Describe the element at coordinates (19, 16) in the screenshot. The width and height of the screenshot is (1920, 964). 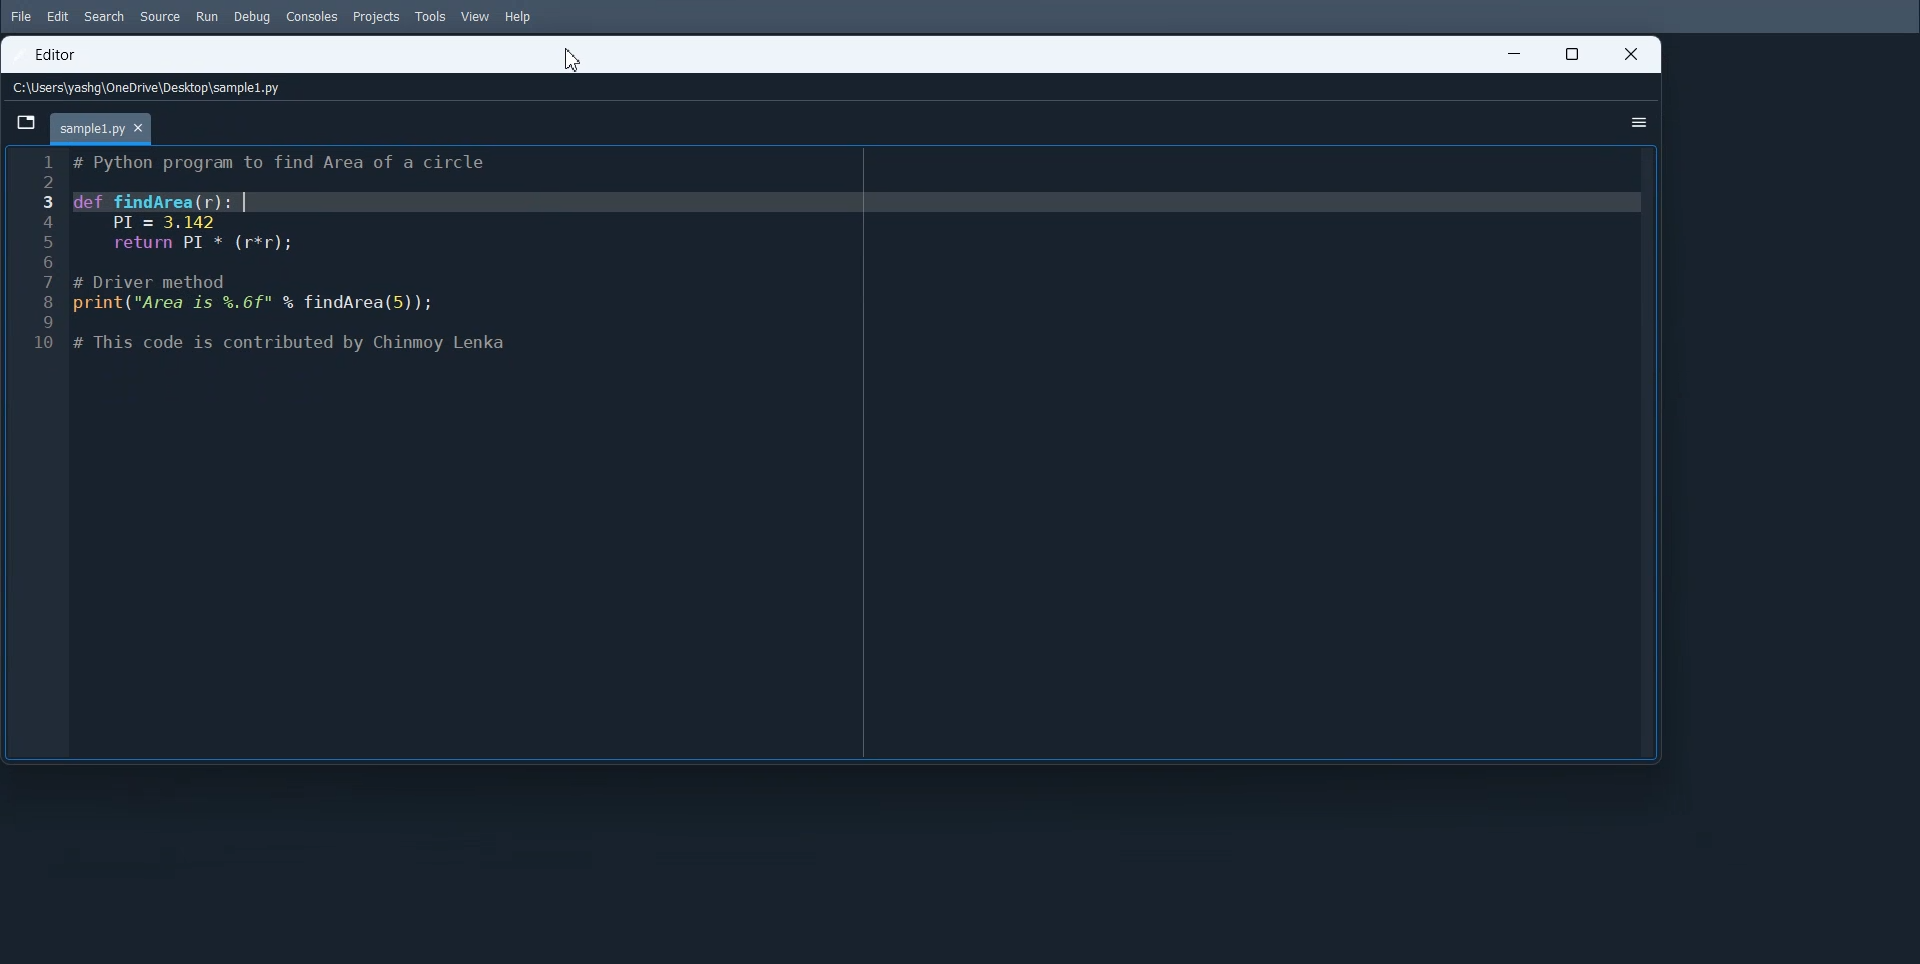
I see `File` at that location.